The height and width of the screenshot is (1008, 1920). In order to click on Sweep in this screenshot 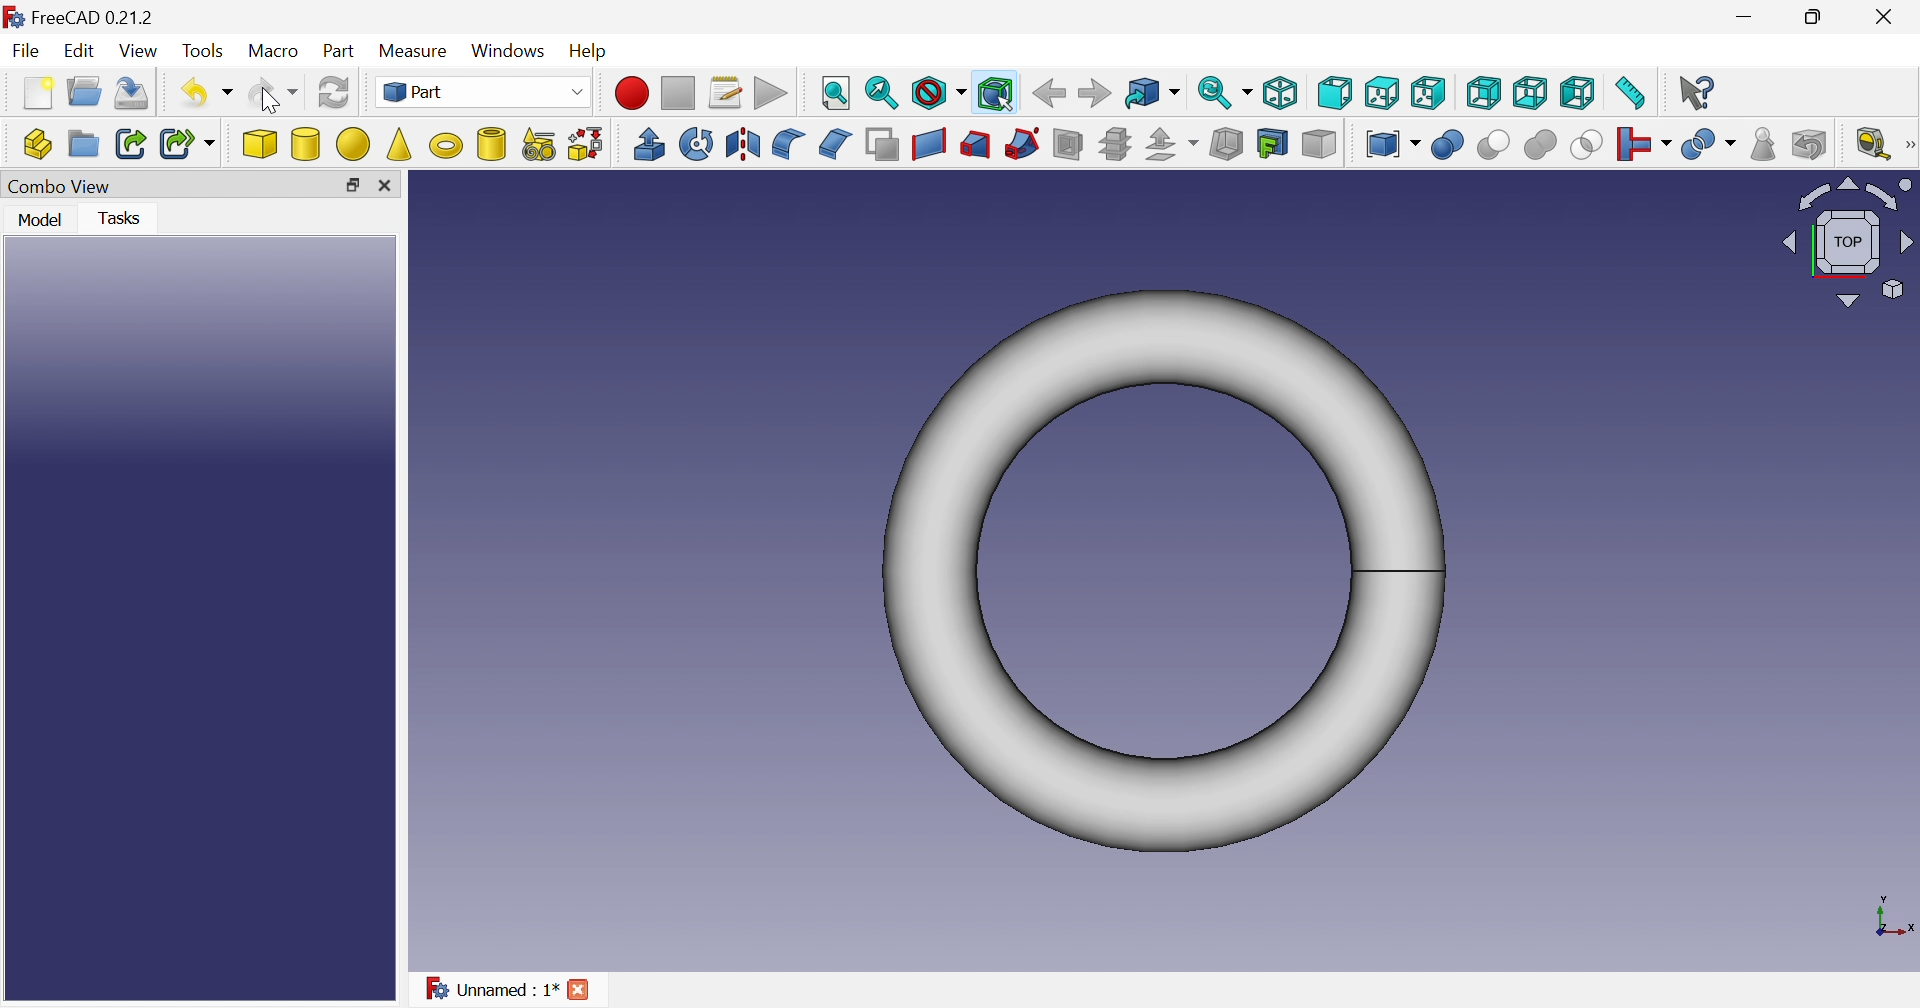, I will do `click(1022, 143)`.